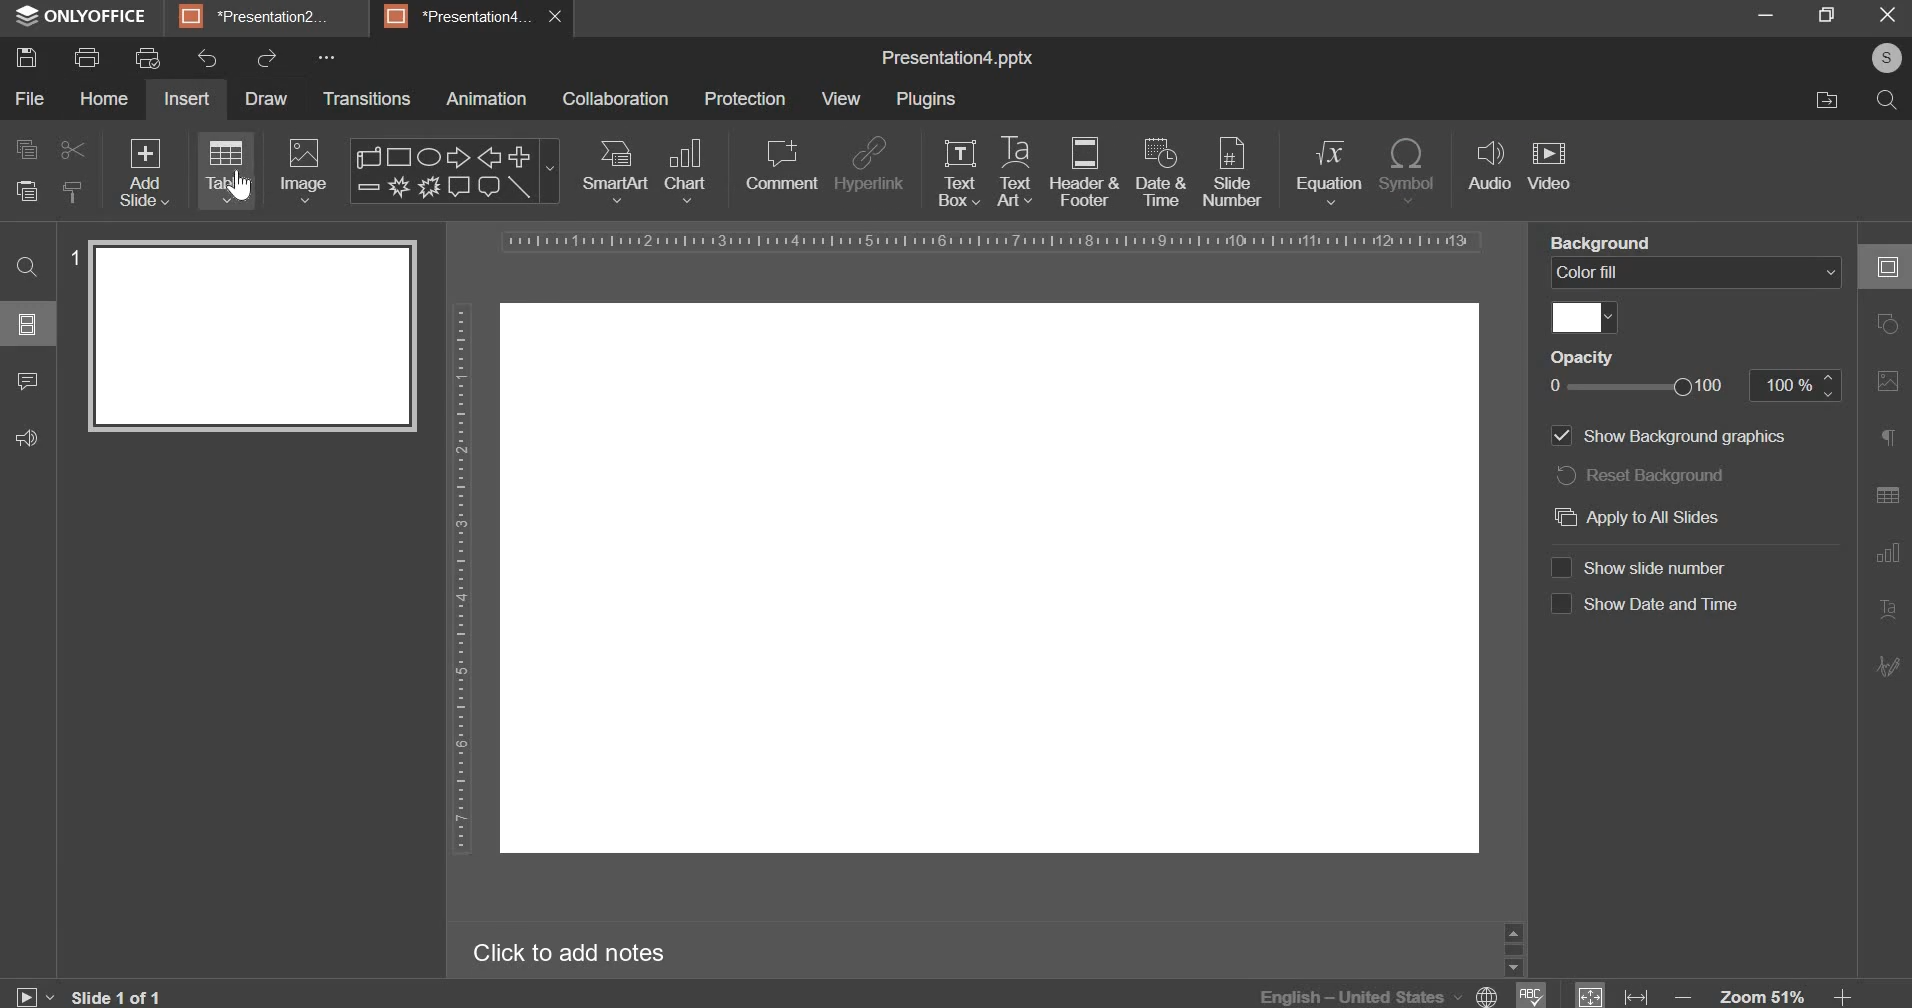 This screenshot has height=1008, width=1912. What do you see at coordinates (29, 438) in the screenshot?
I see `feedback ` at bounding box center [29, 438].